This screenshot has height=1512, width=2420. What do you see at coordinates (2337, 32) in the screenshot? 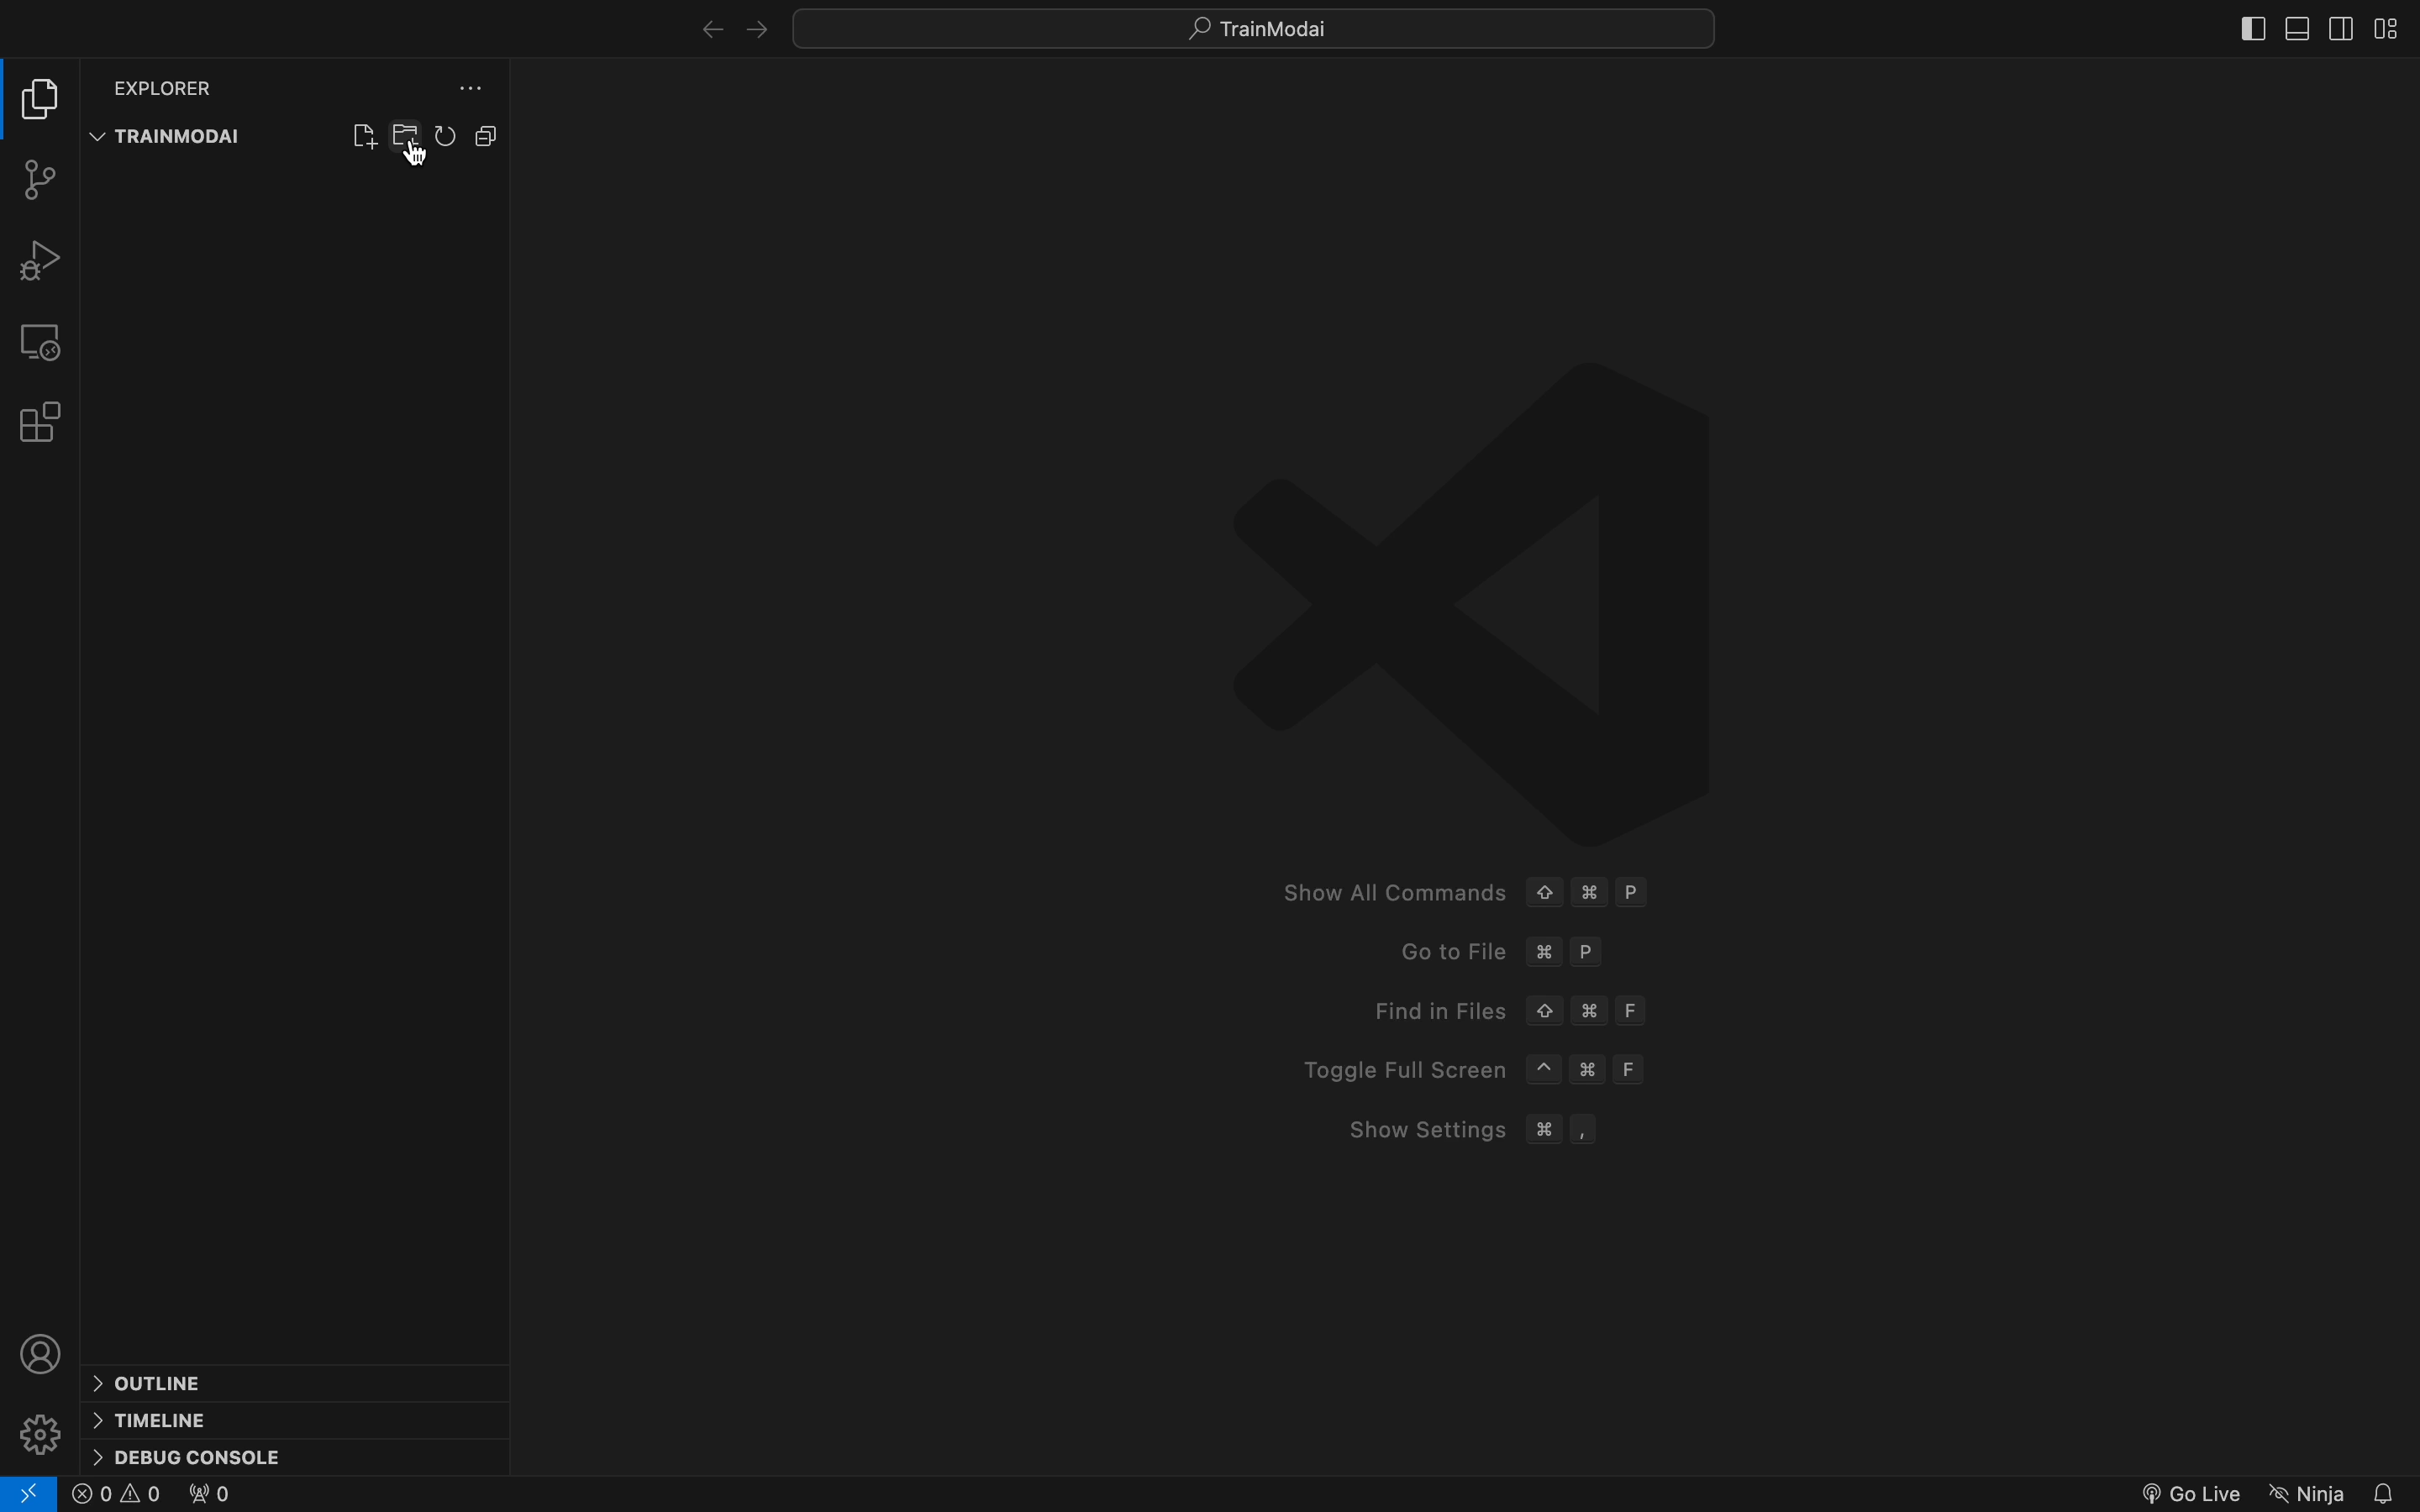
I see `toggle secondary bar` at bounding box center [2337, 32].